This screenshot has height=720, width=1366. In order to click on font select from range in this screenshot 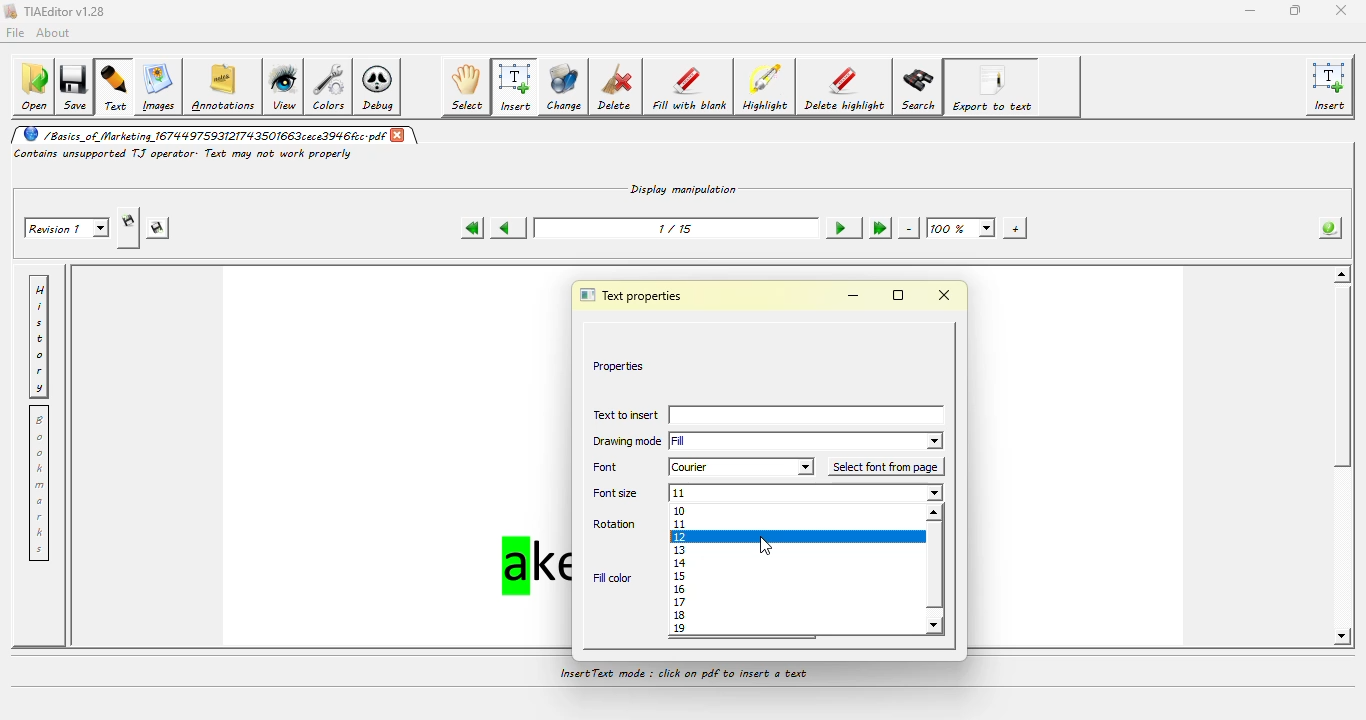, I will do `click(795, 569)`.